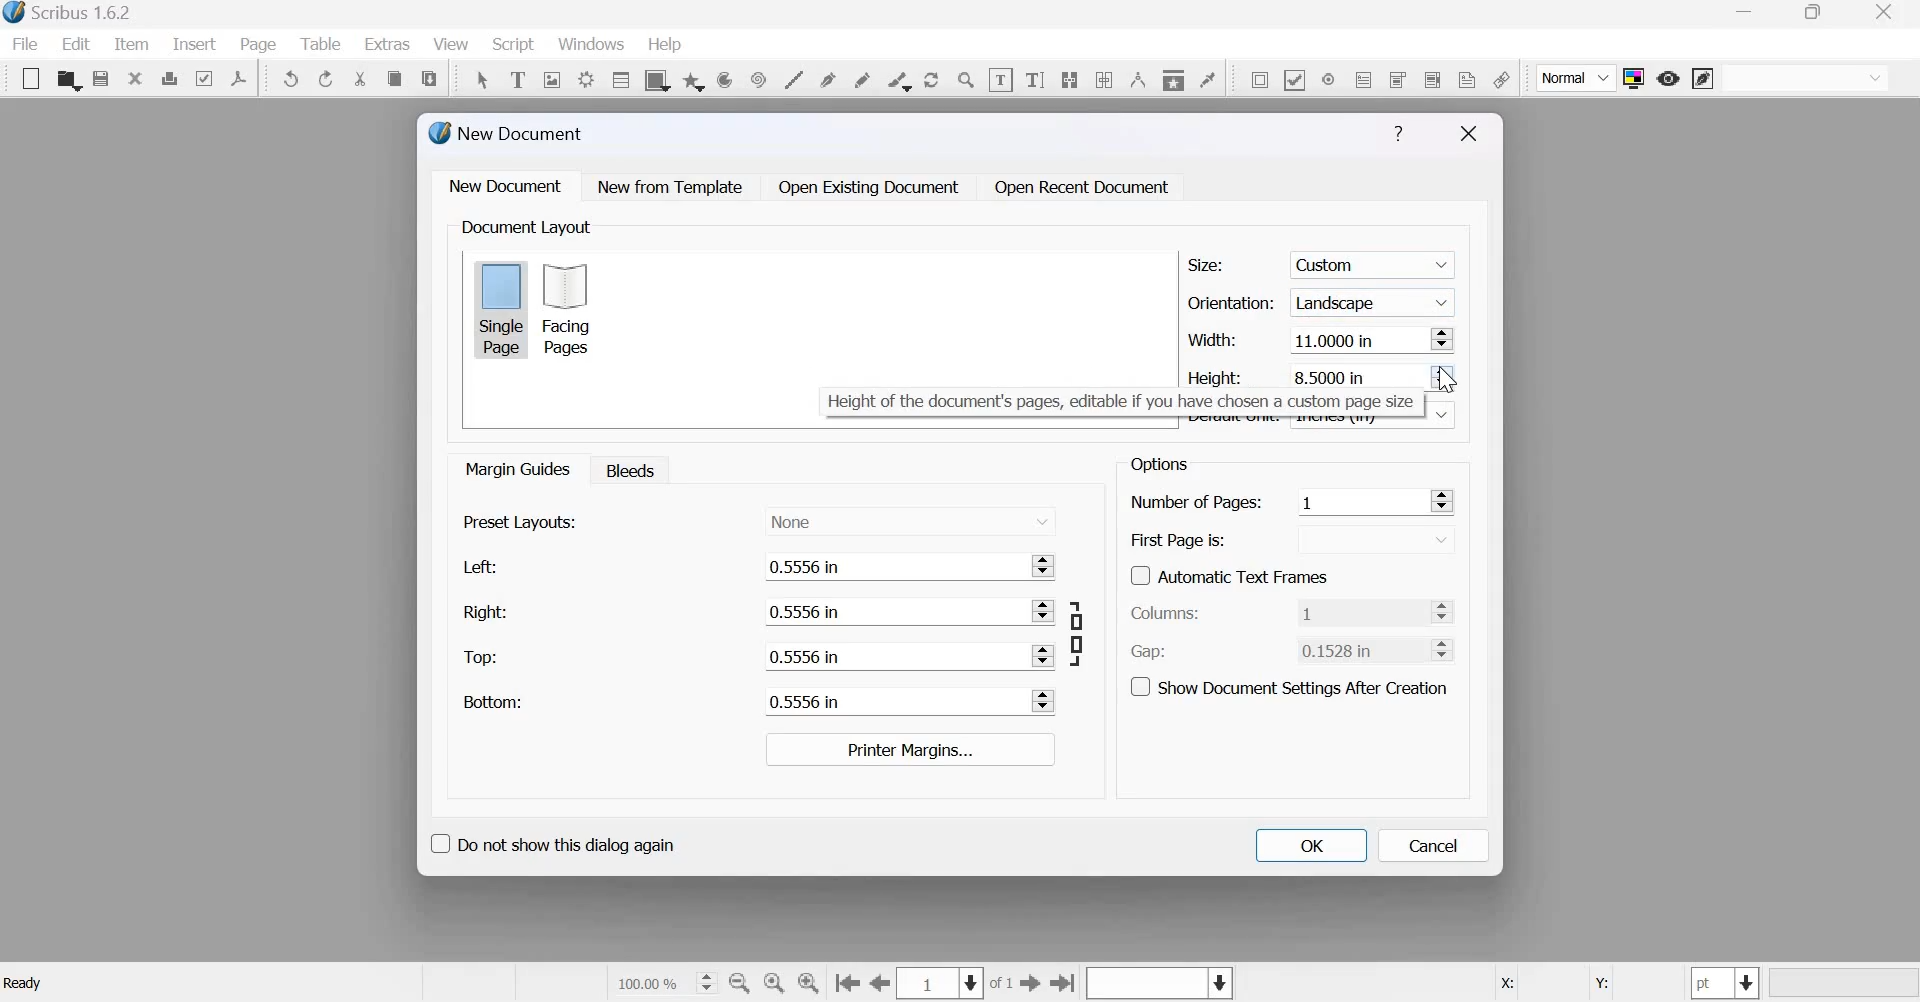 The image size is (1920, 1002). What do you see at coordinates (1156, 464) in the screenshot?
I see `Options` at bounding box center [1156, 464].